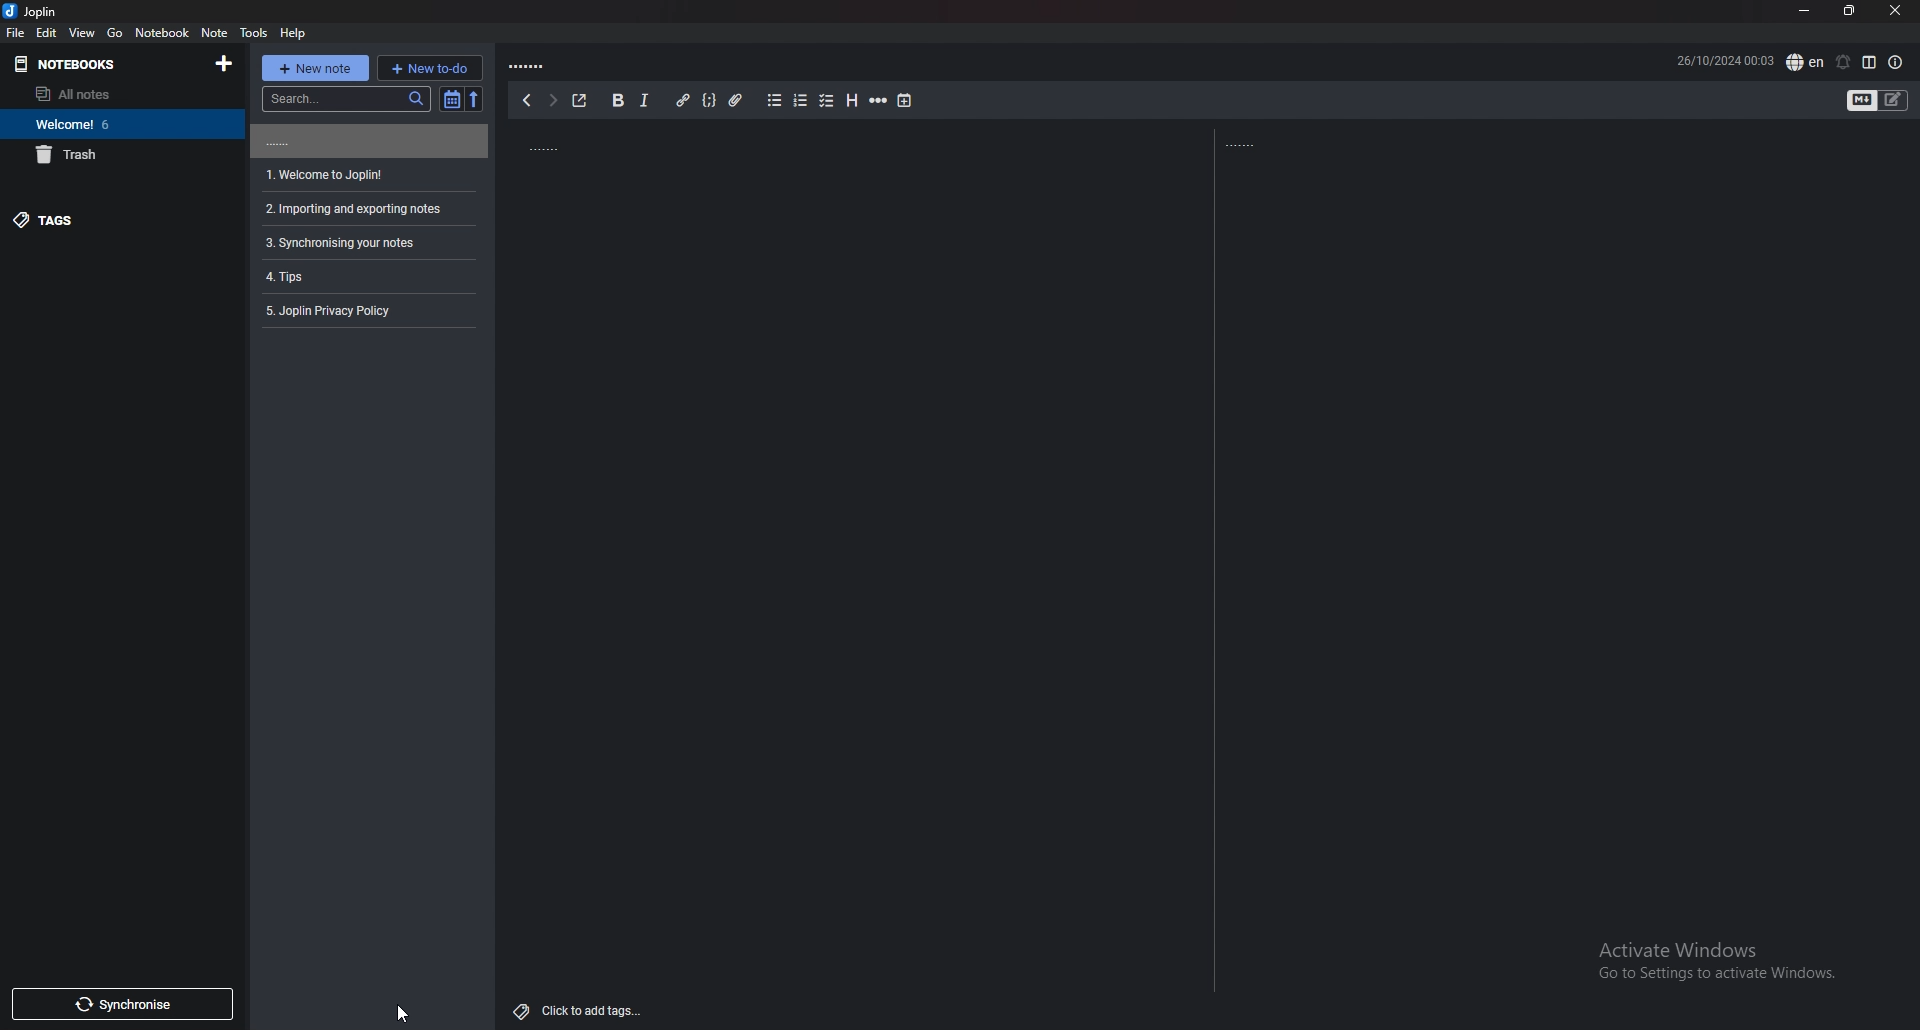 The image size is (1920, 1030). Describe the element at coordinates (116, 124) in the screenshot. I see `welcome` at that location.